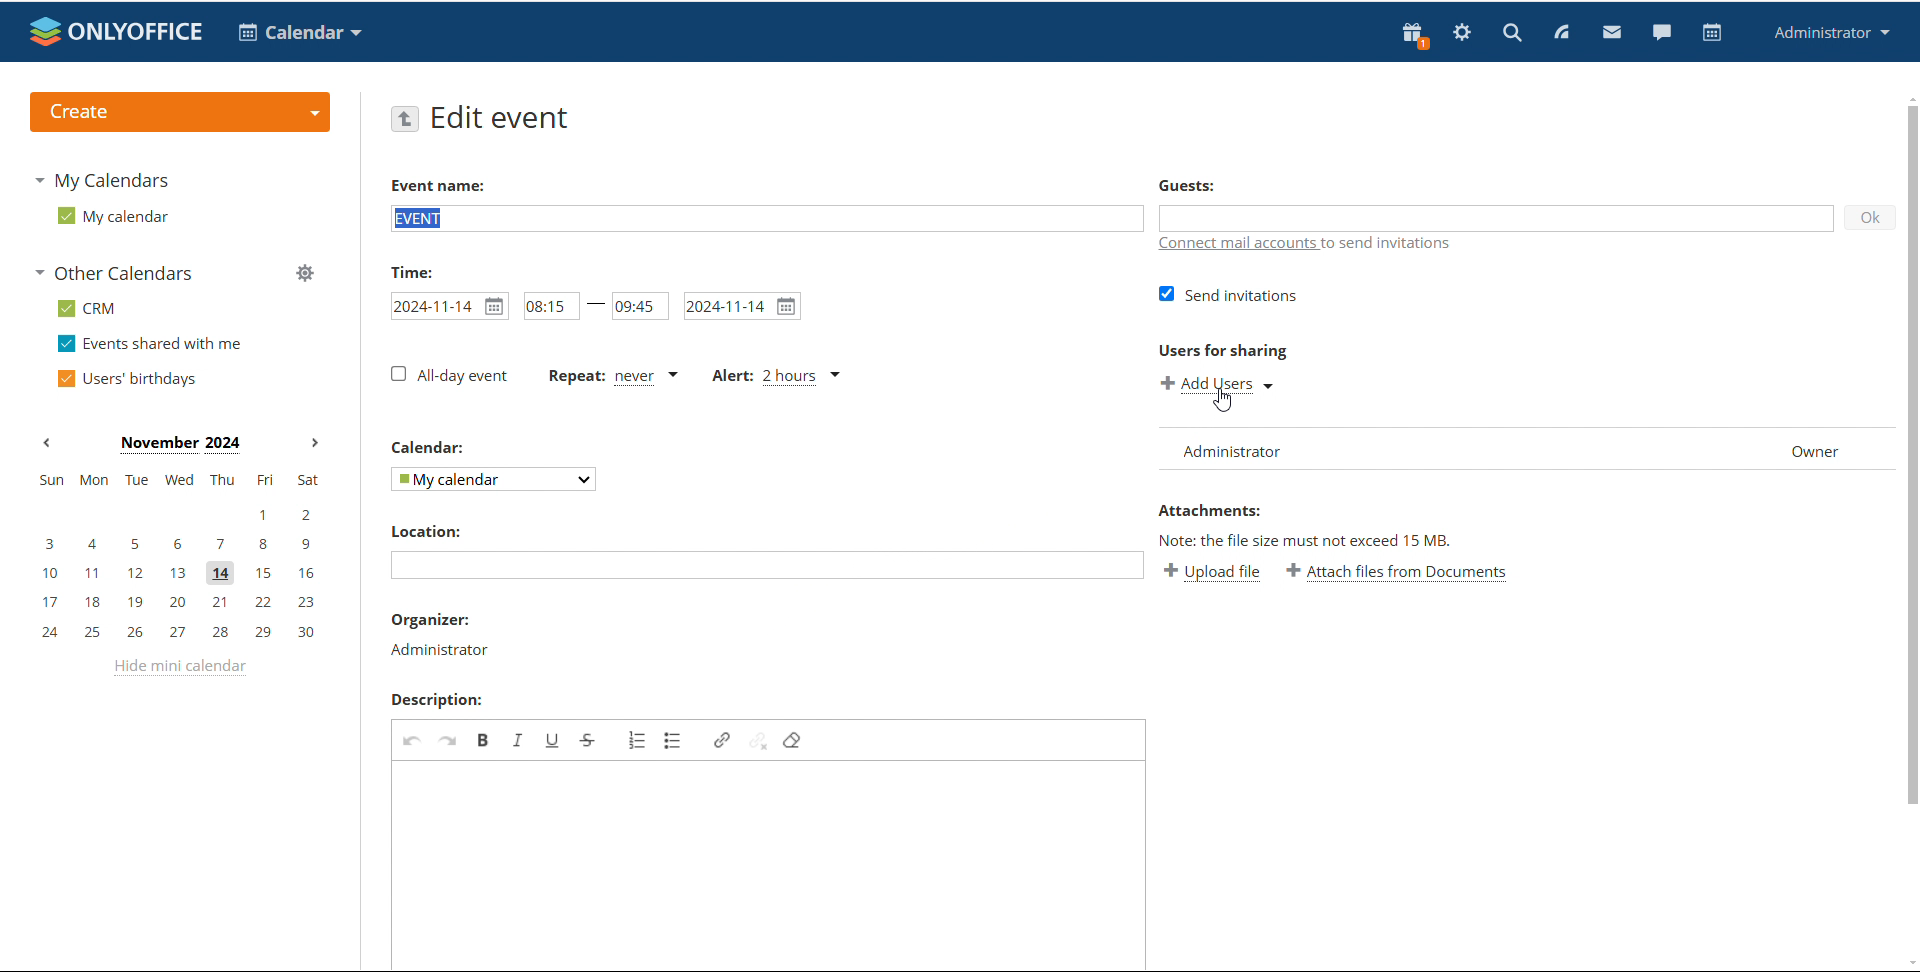 Image resolution: width=1920 pixels, height=972 pixels. What do you see at coordinates (1611, 31) in the screenshot?
I see `mail` at bounding box center [1611, 31].